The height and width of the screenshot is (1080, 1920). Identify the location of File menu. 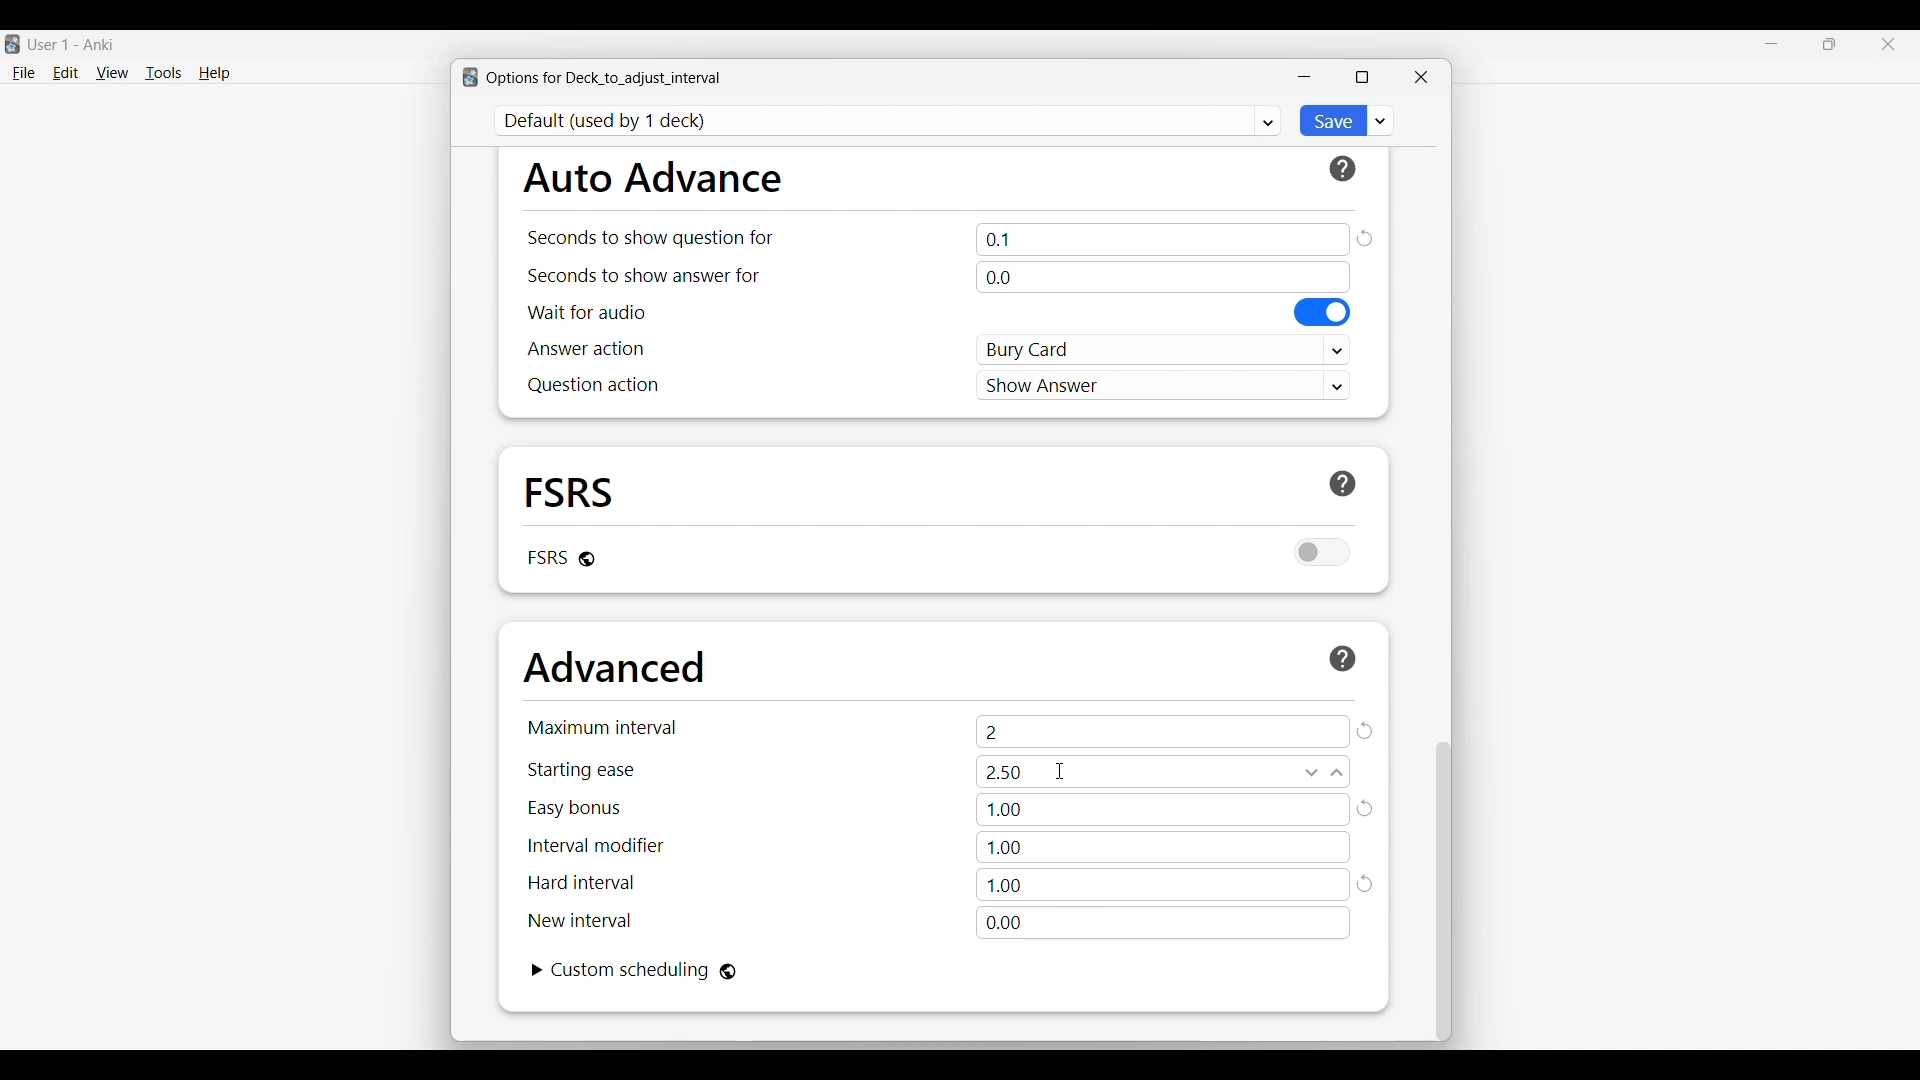
(23, 74).